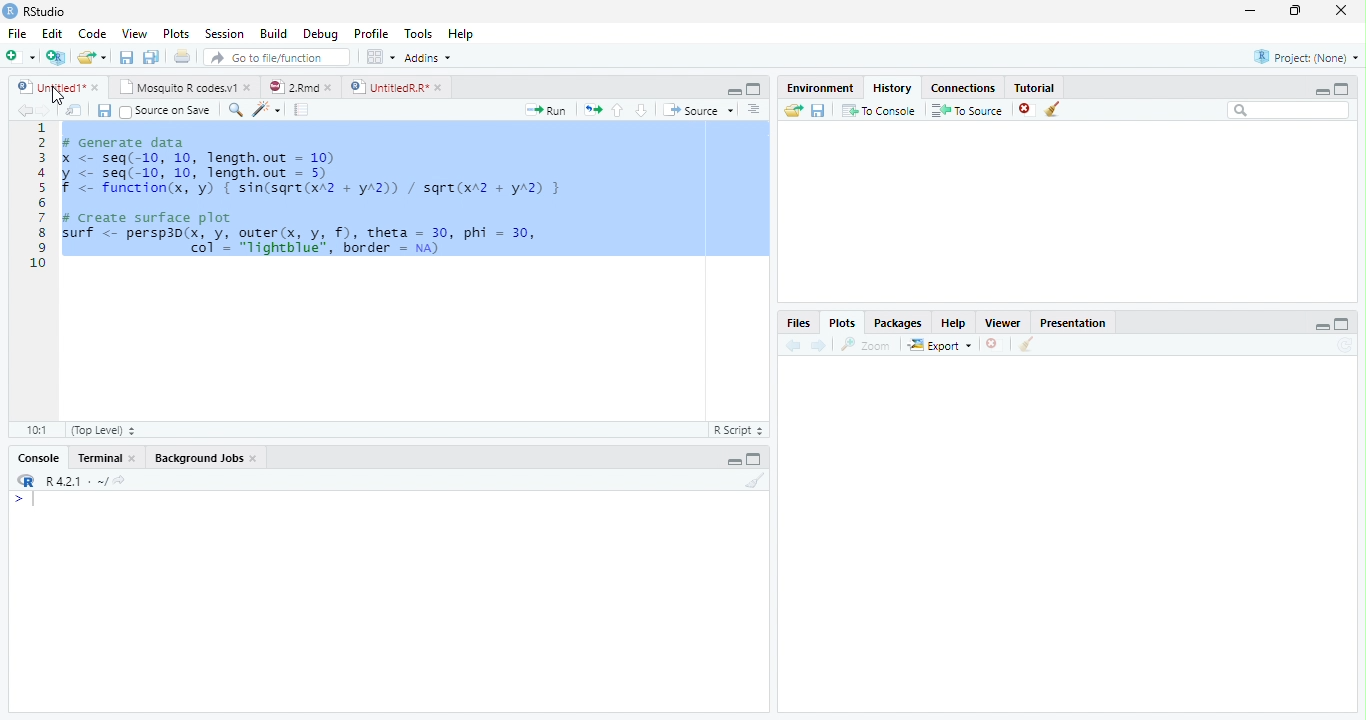 The image size is (1366, 720). Describe the element at coordinates (19, 57) in the screenshot. I see `New file` at that location.